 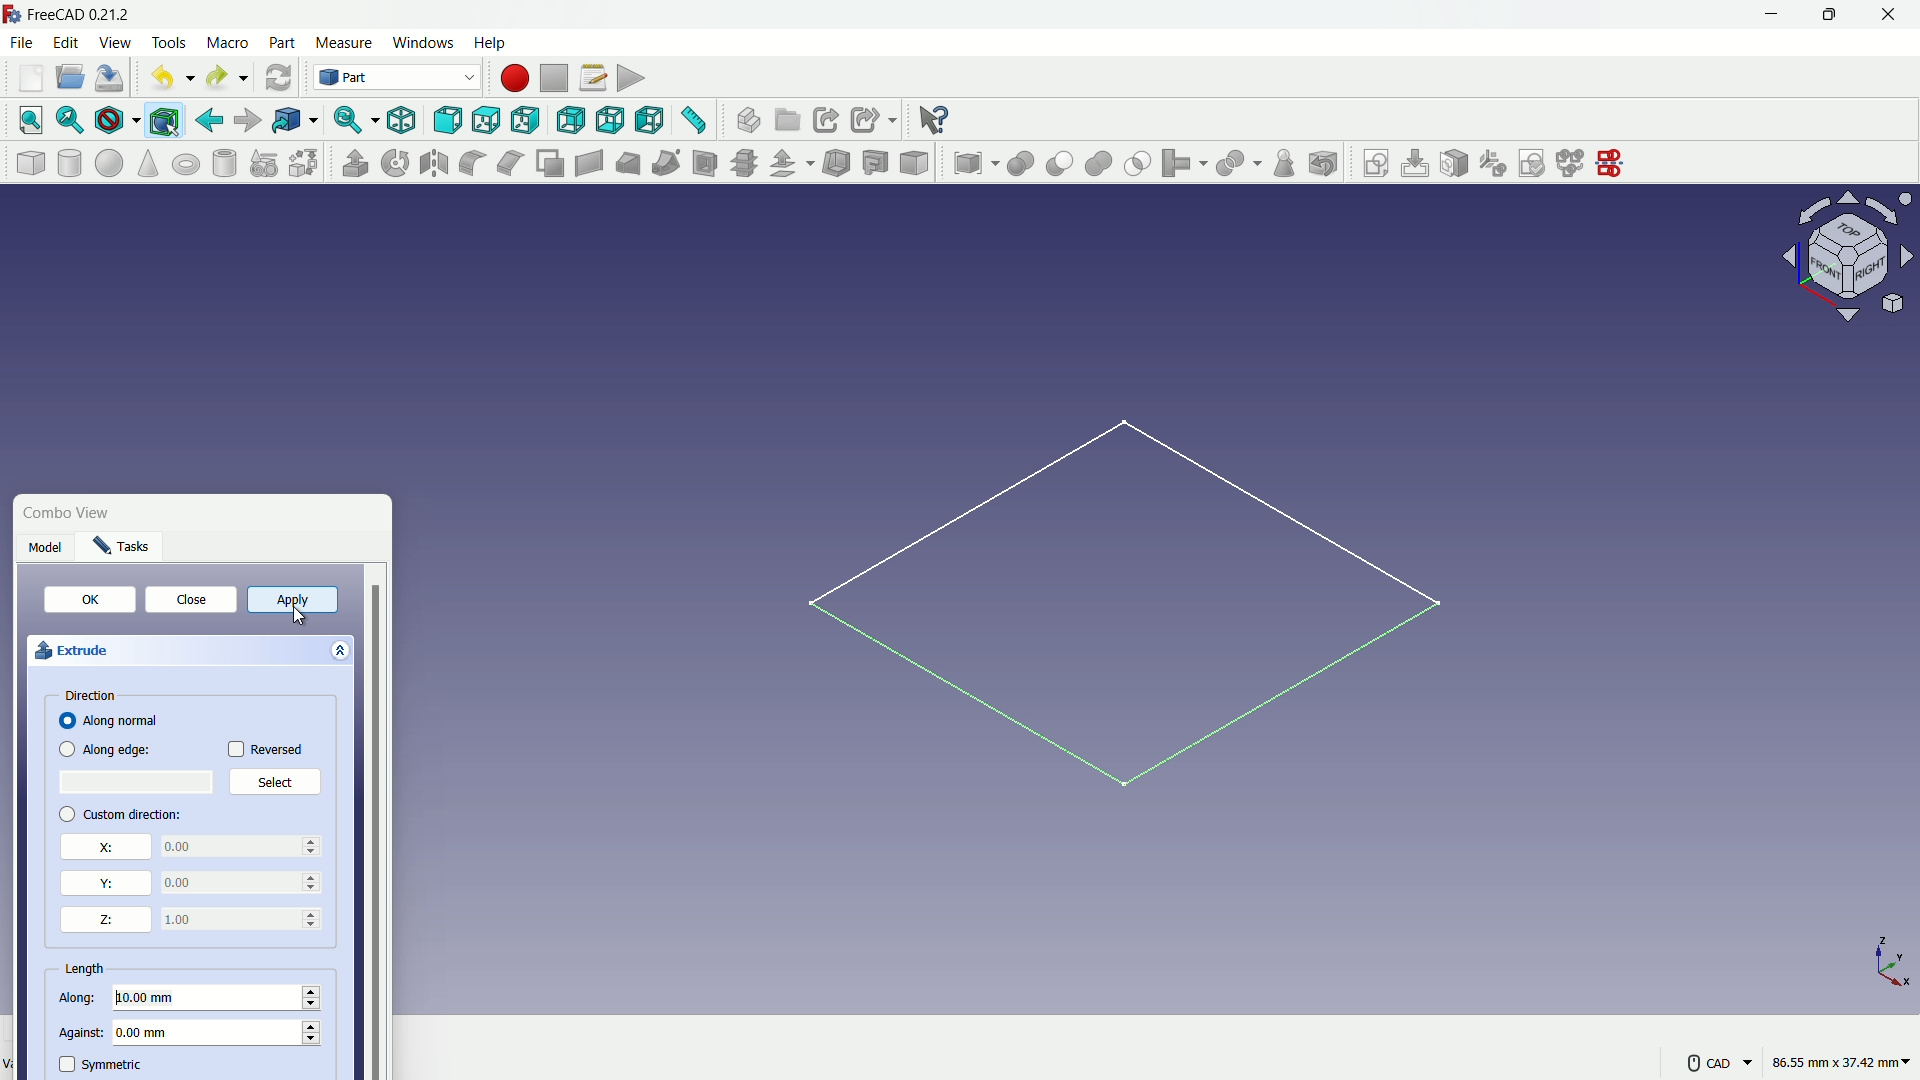 What do you see at coordinates (296, 119) in the screenshot?
I see `go to linked objects` at bounding box center [296, 119].